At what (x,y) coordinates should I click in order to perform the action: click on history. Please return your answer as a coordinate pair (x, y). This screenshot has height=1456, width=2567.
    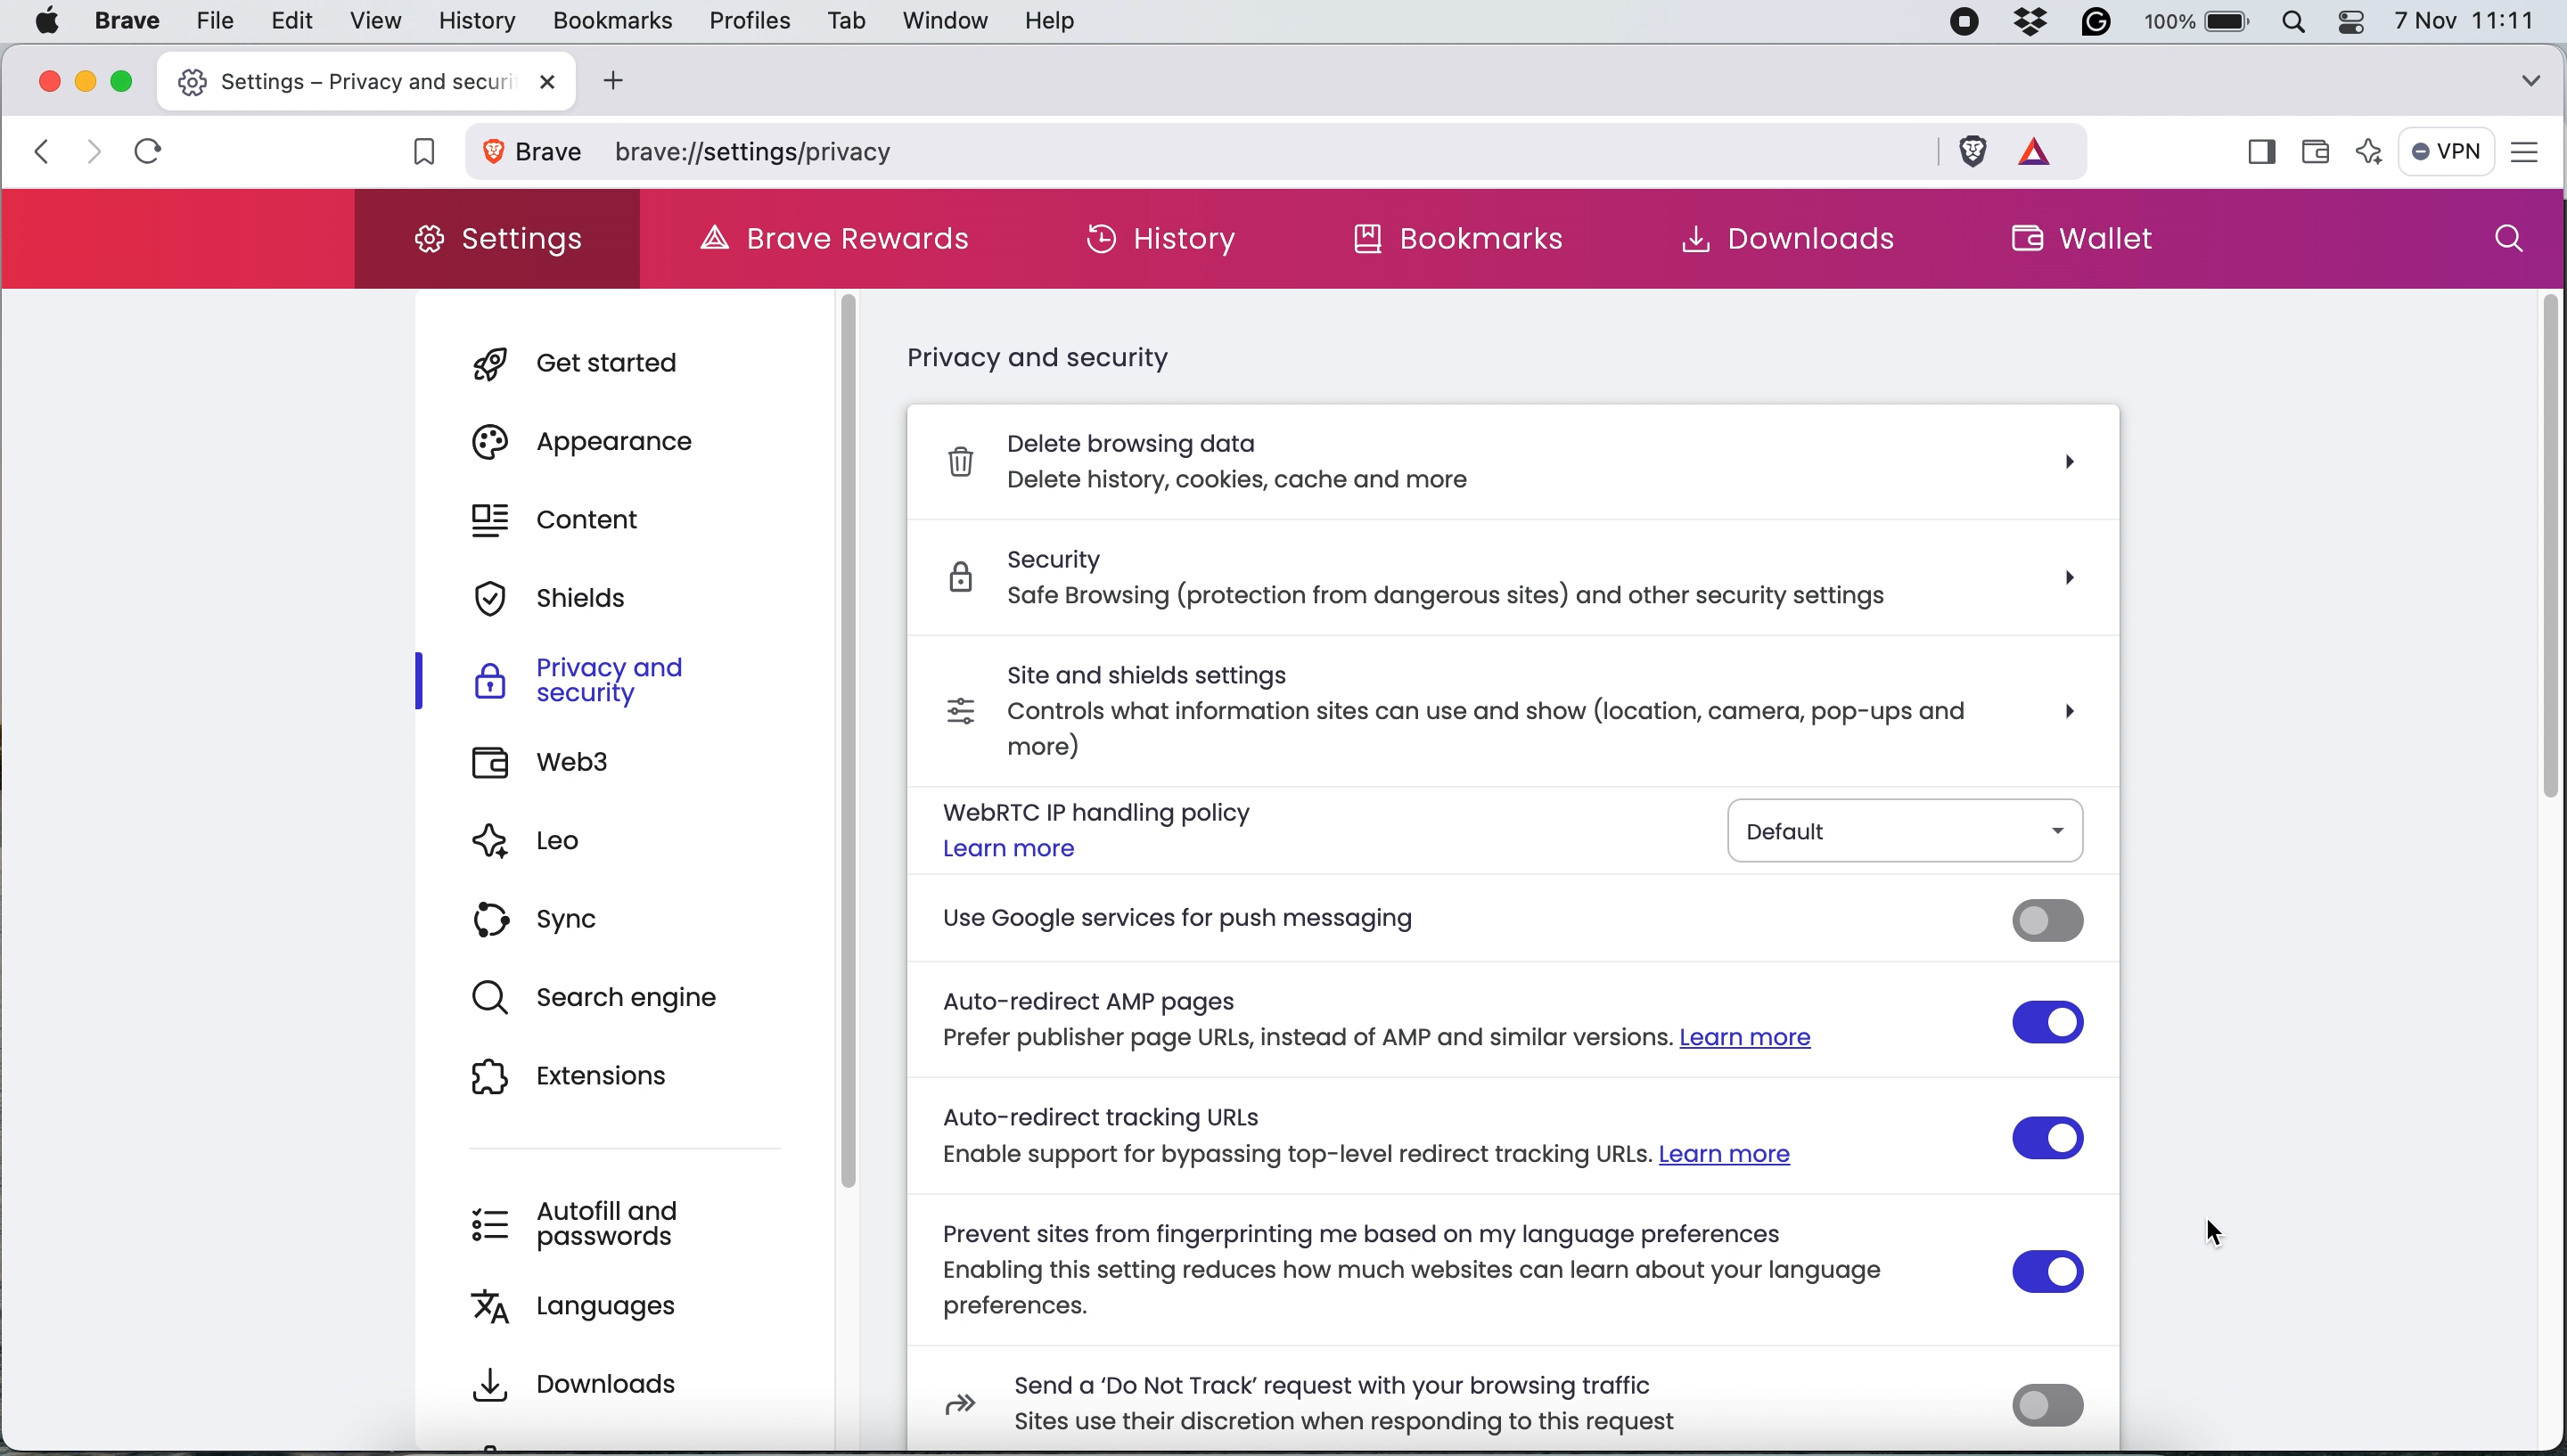
    Looking at the image, I should click on (474, 22).